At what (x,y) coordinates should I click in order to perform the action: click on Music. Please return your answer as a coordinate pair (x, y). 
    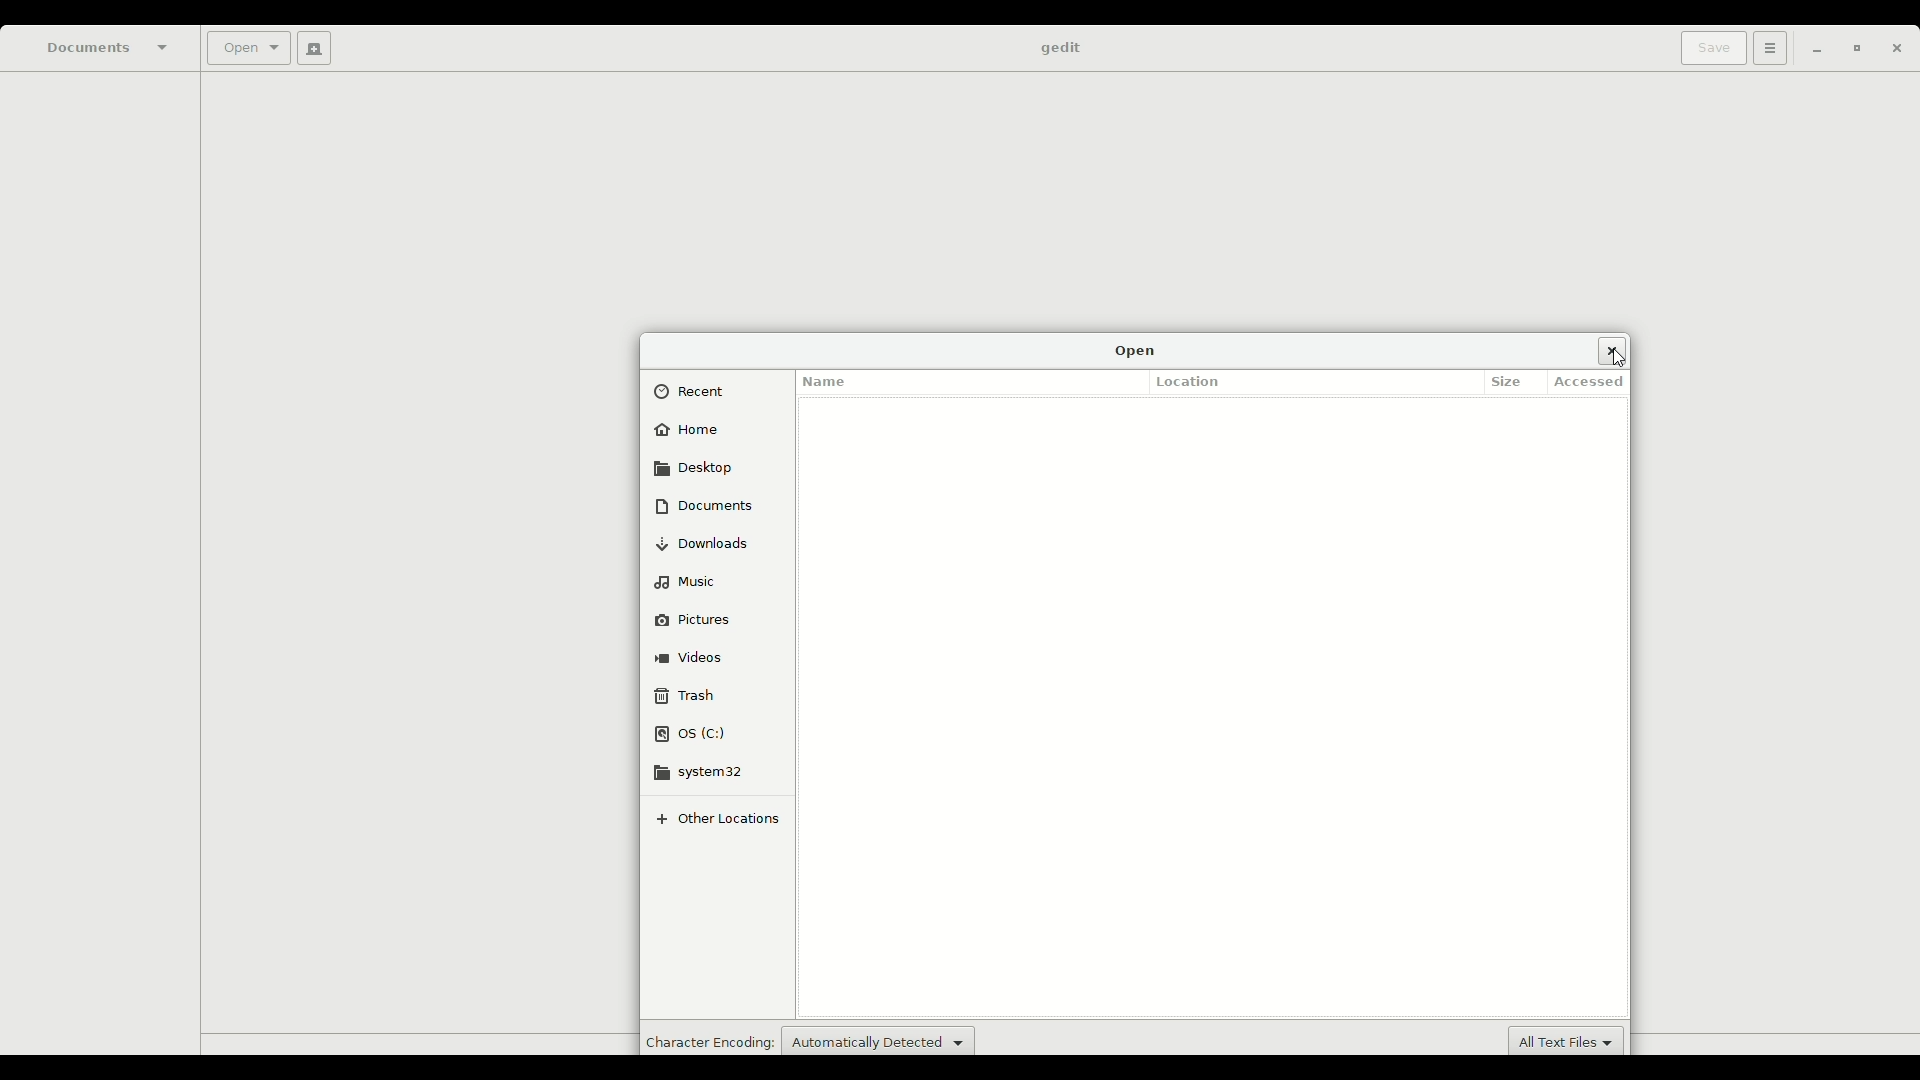
    Looking at the image, I should click on (690, 579).